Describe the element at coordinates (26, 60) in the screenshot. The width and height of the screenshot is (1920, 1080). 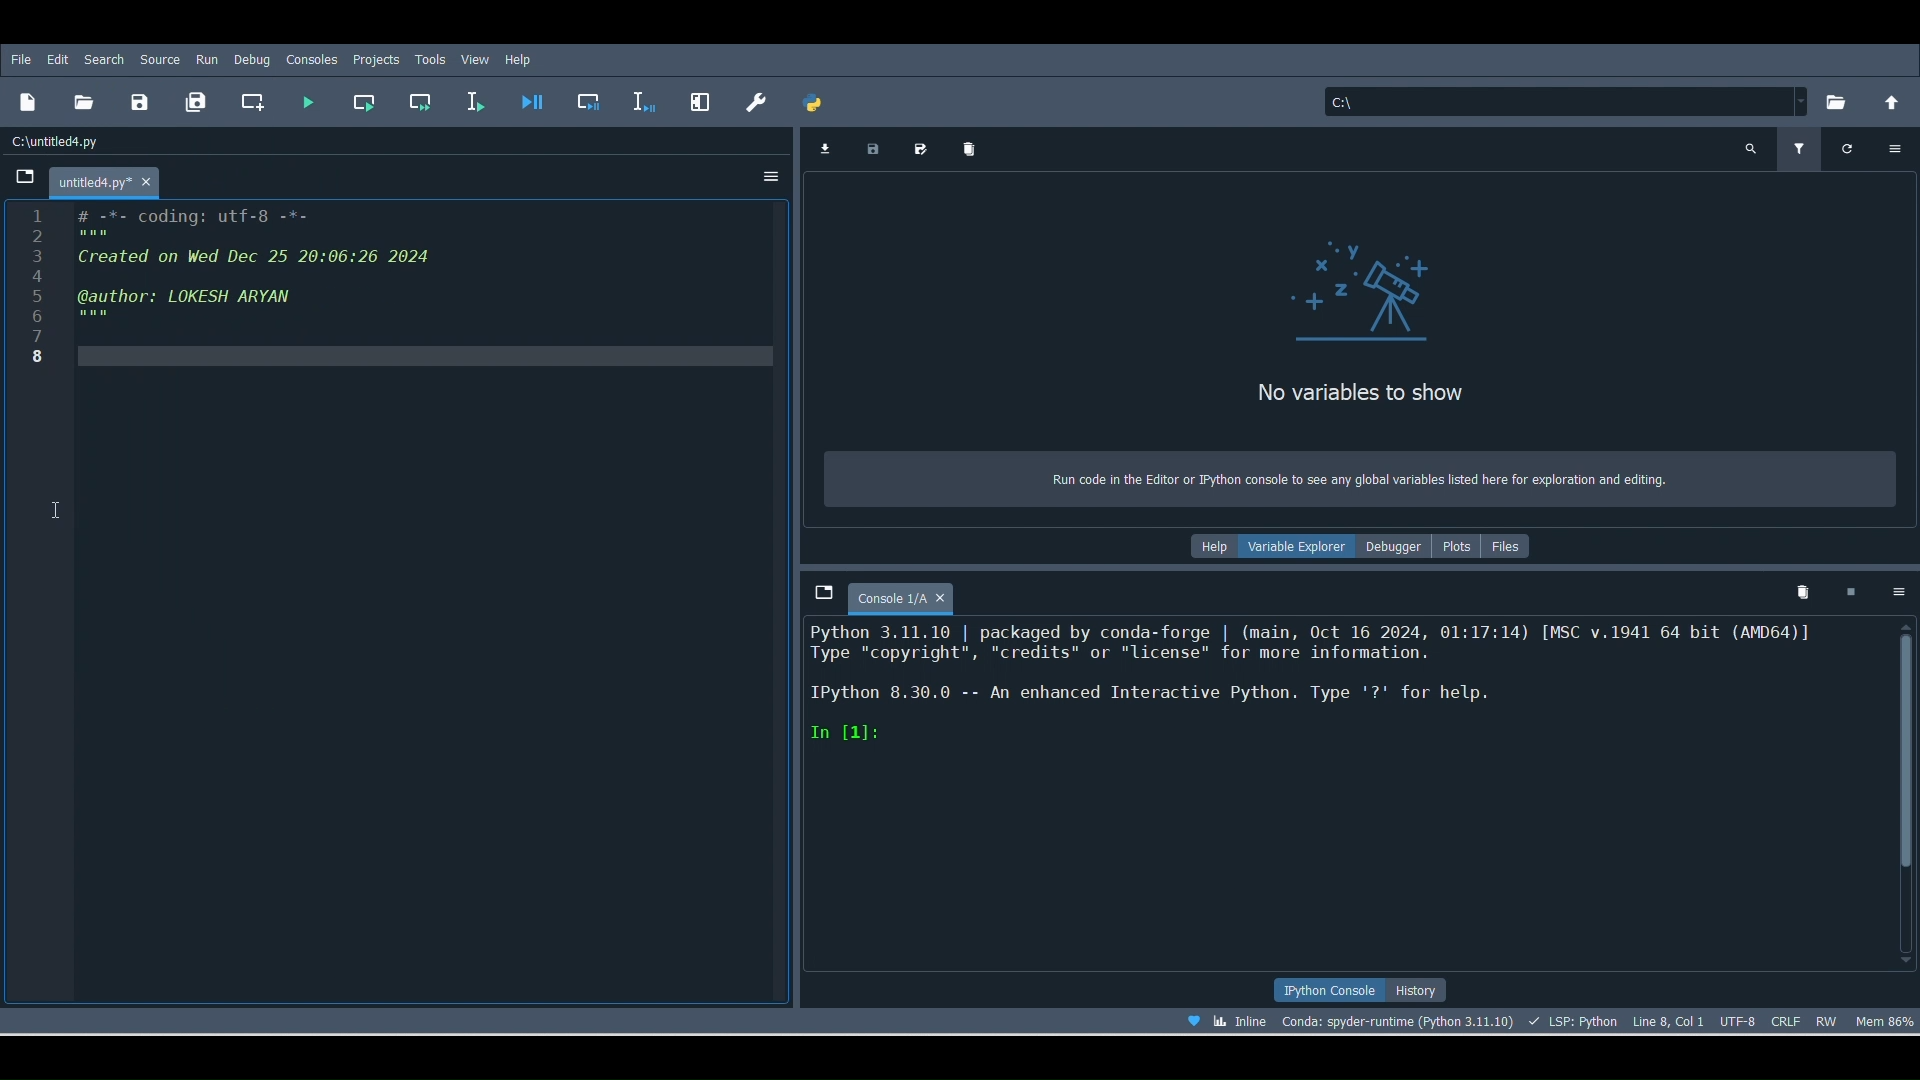
I see `FIle` at that location.